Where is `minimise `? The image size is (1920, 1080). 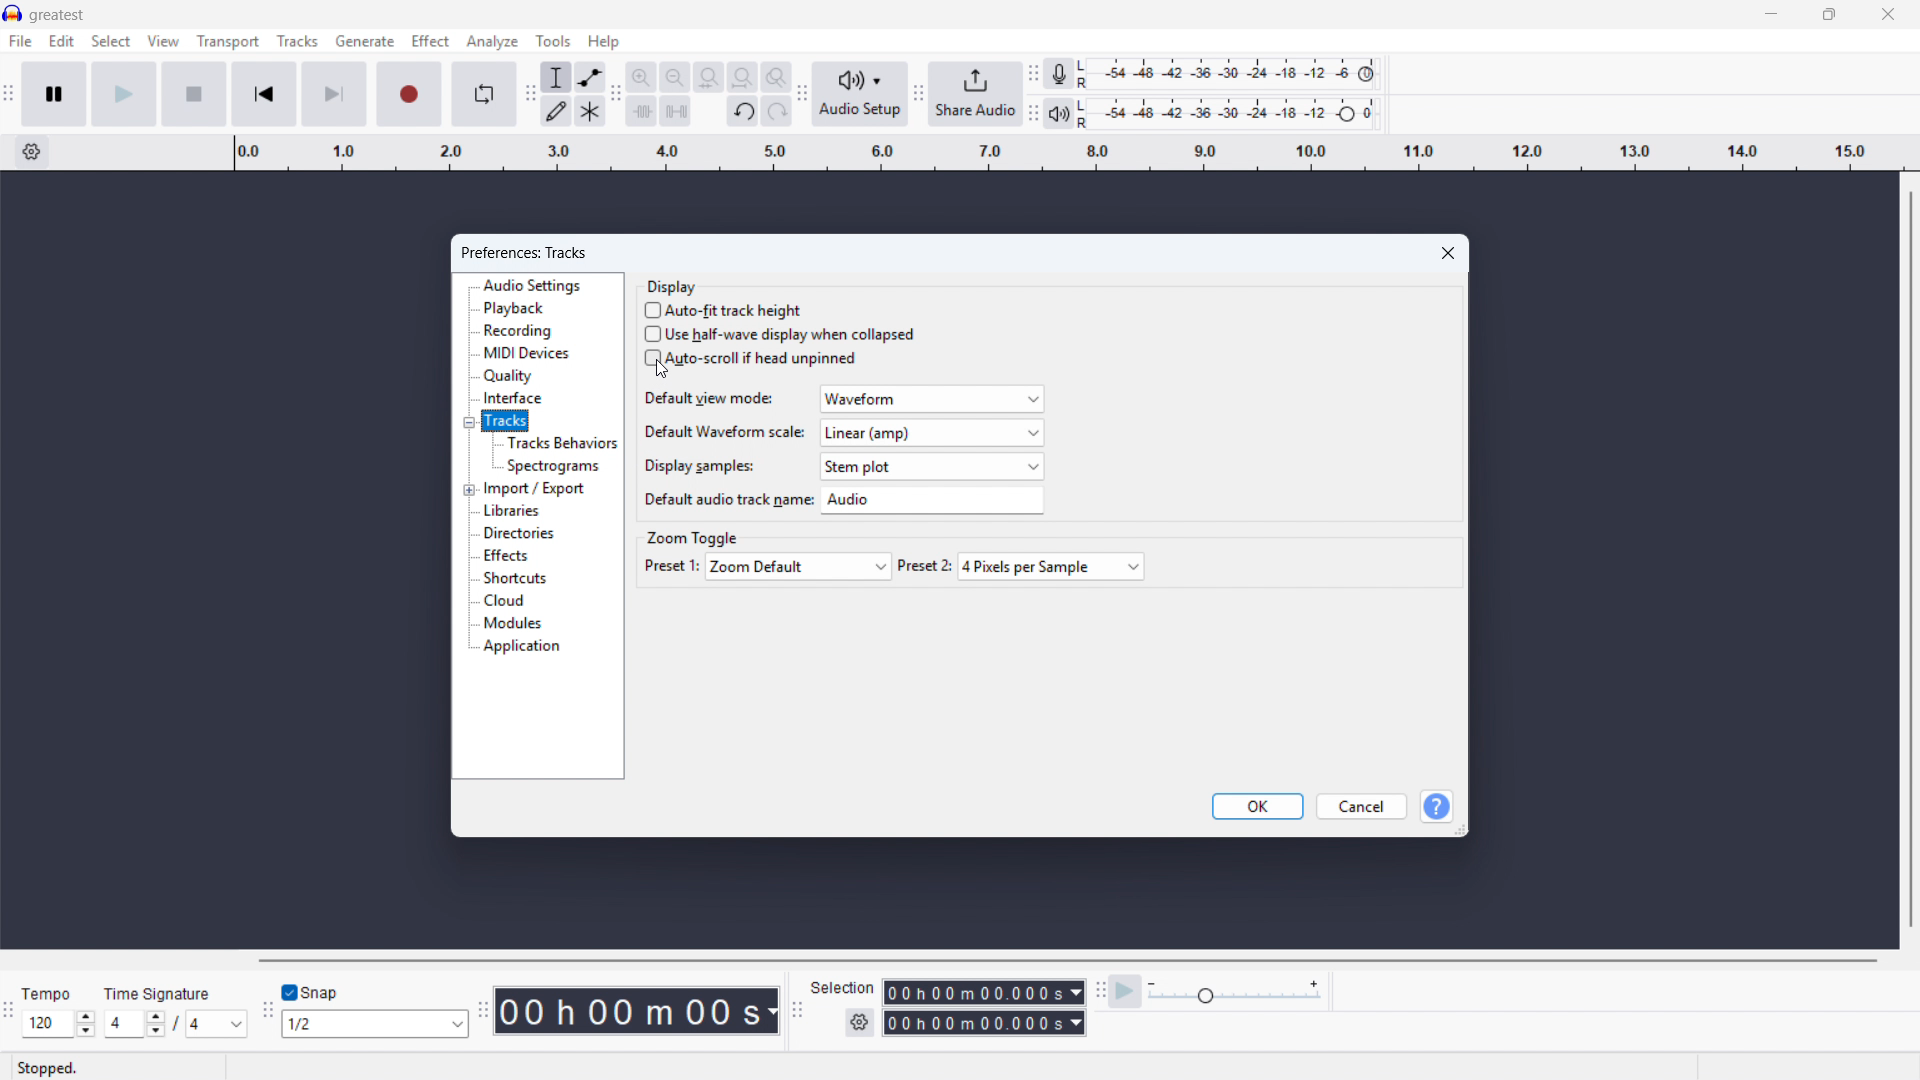 minimise  is located at coordinates (1772, 15).